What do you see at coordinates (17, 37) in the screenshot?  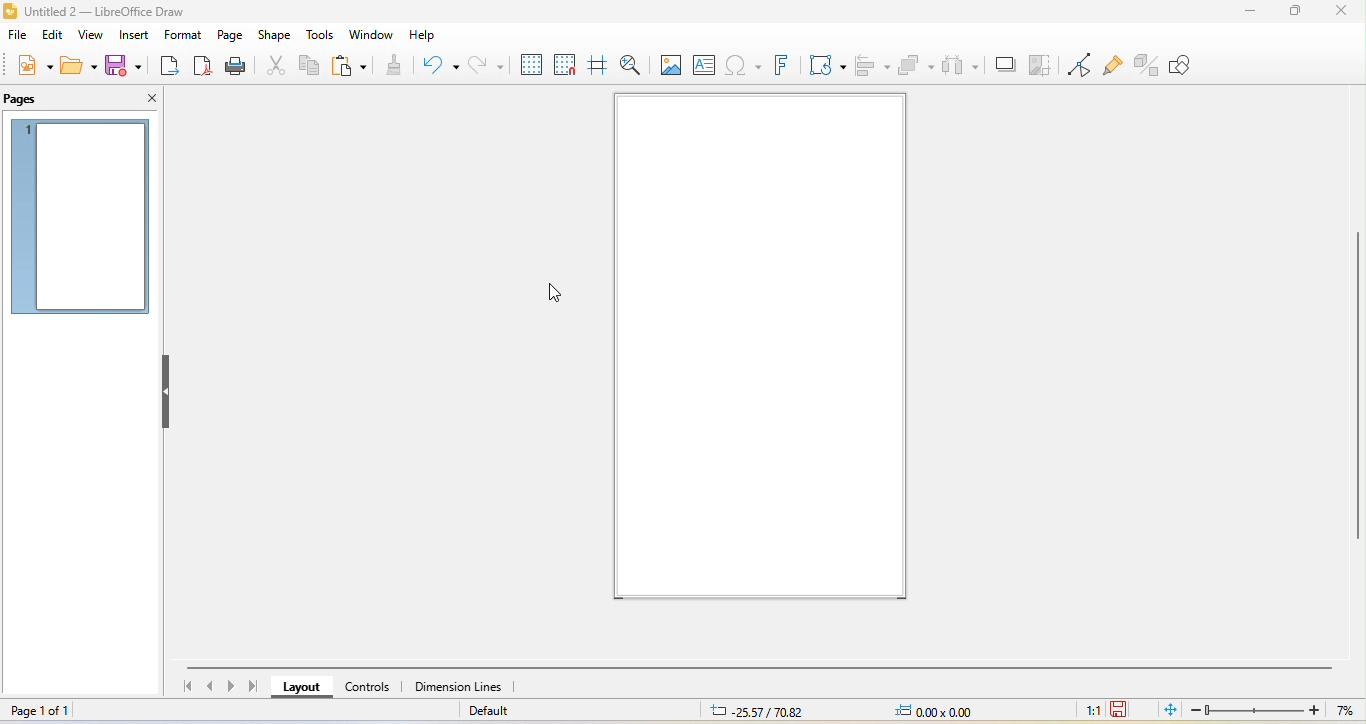 I see `file` at bounding box center [17, 37].